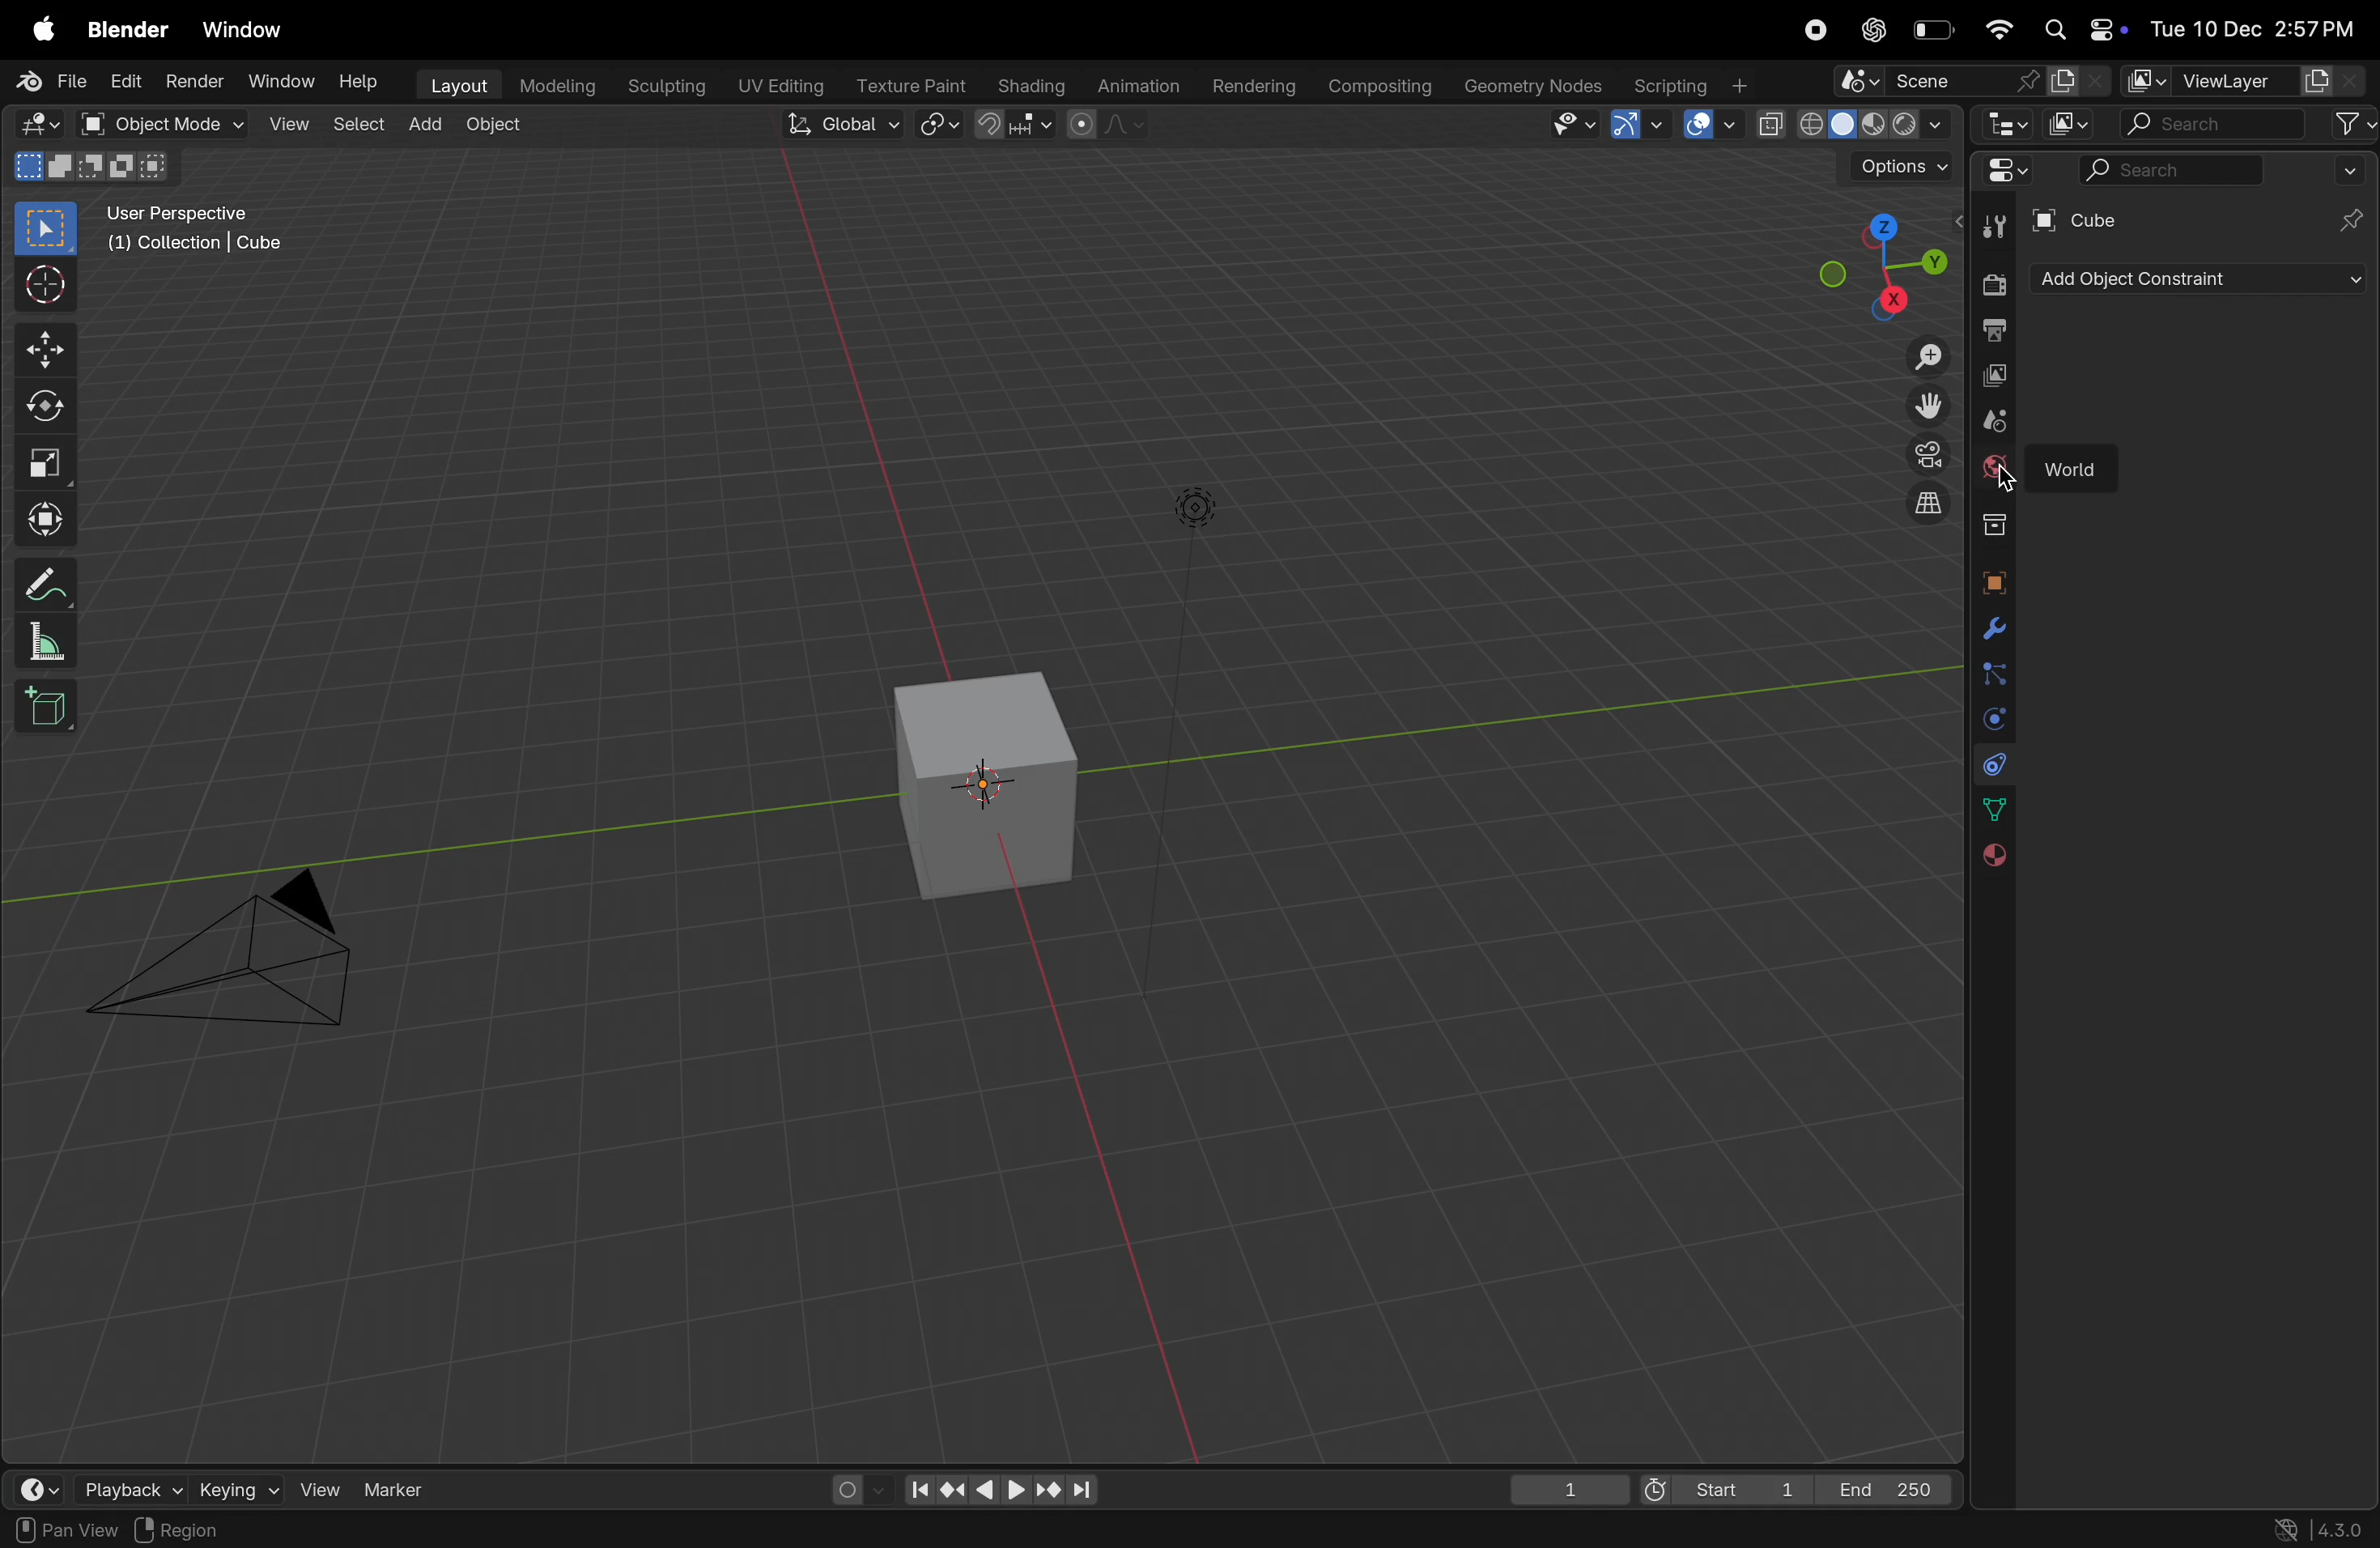 This screenshot has width=2380, height=1548. What do you see at coordinates (274, 83) in the screenshot?
I see `Window` at bounding box center [274, 83].